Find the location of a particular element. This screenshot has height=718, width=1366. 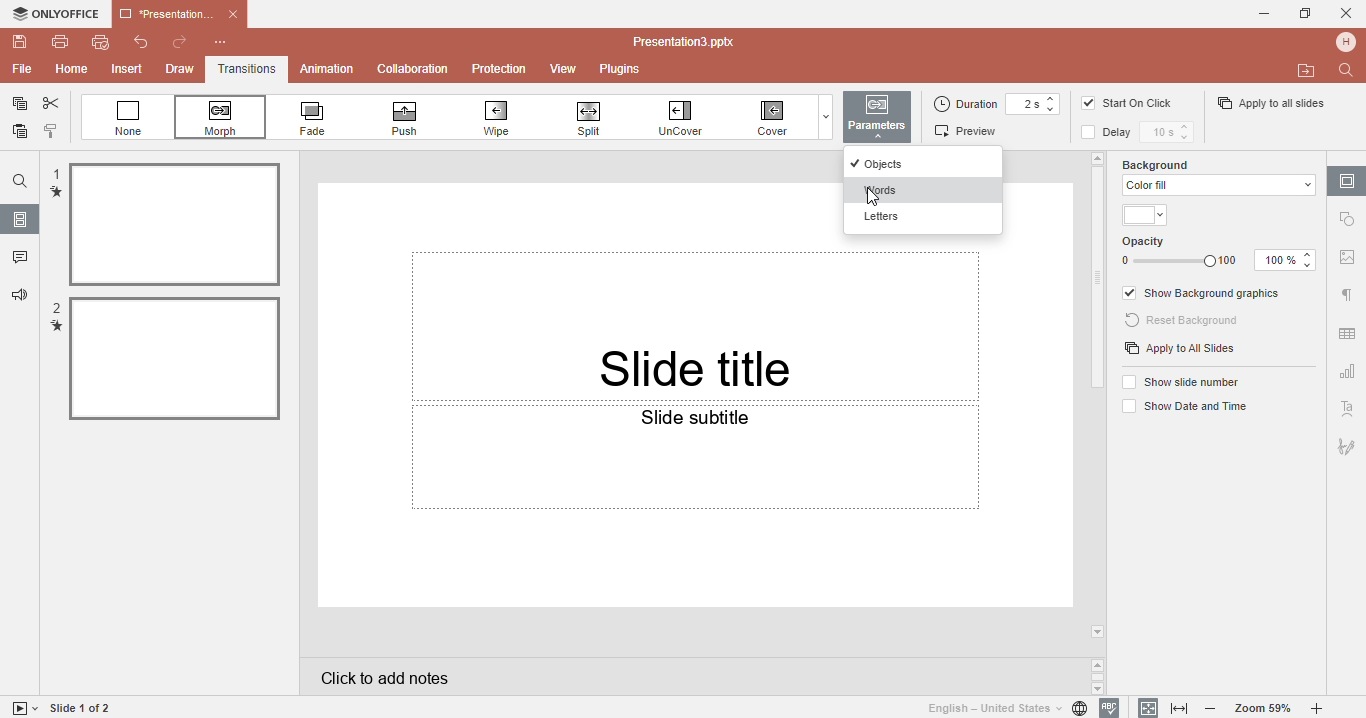

Copy is located at coordinates (16, 104).